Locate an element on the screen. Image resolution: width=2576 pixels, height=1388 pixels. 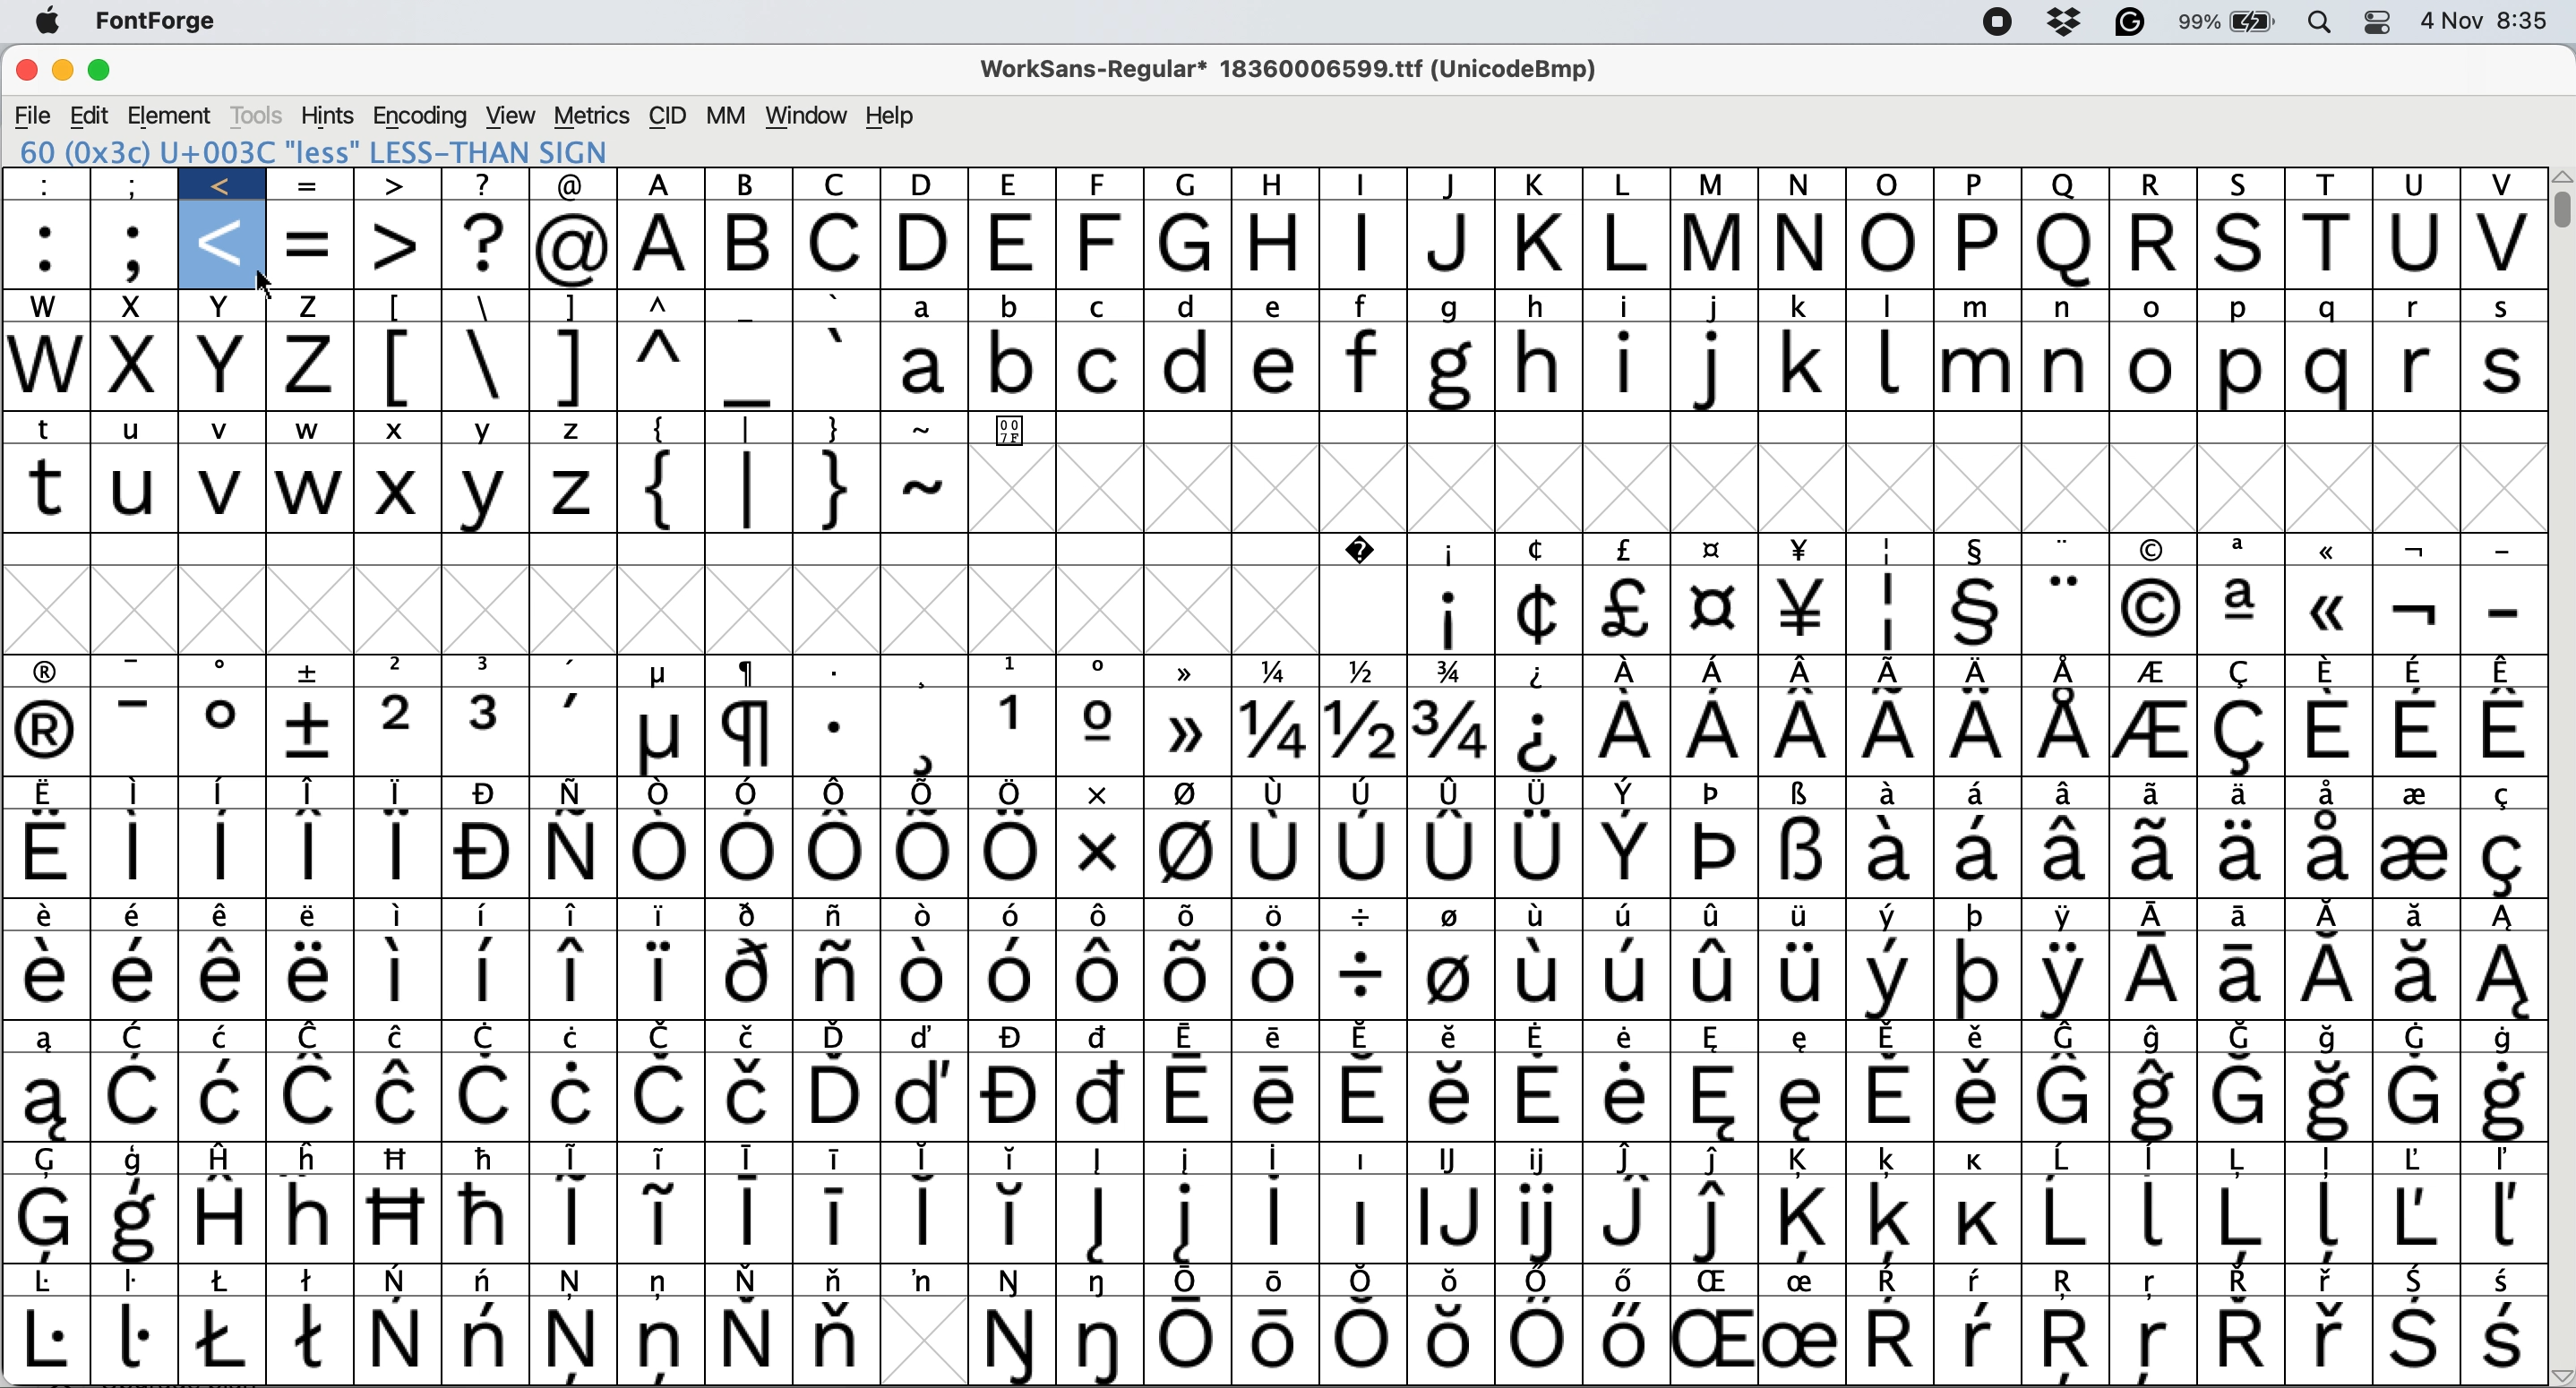
Symbol is located at coordinates (1892, 669).